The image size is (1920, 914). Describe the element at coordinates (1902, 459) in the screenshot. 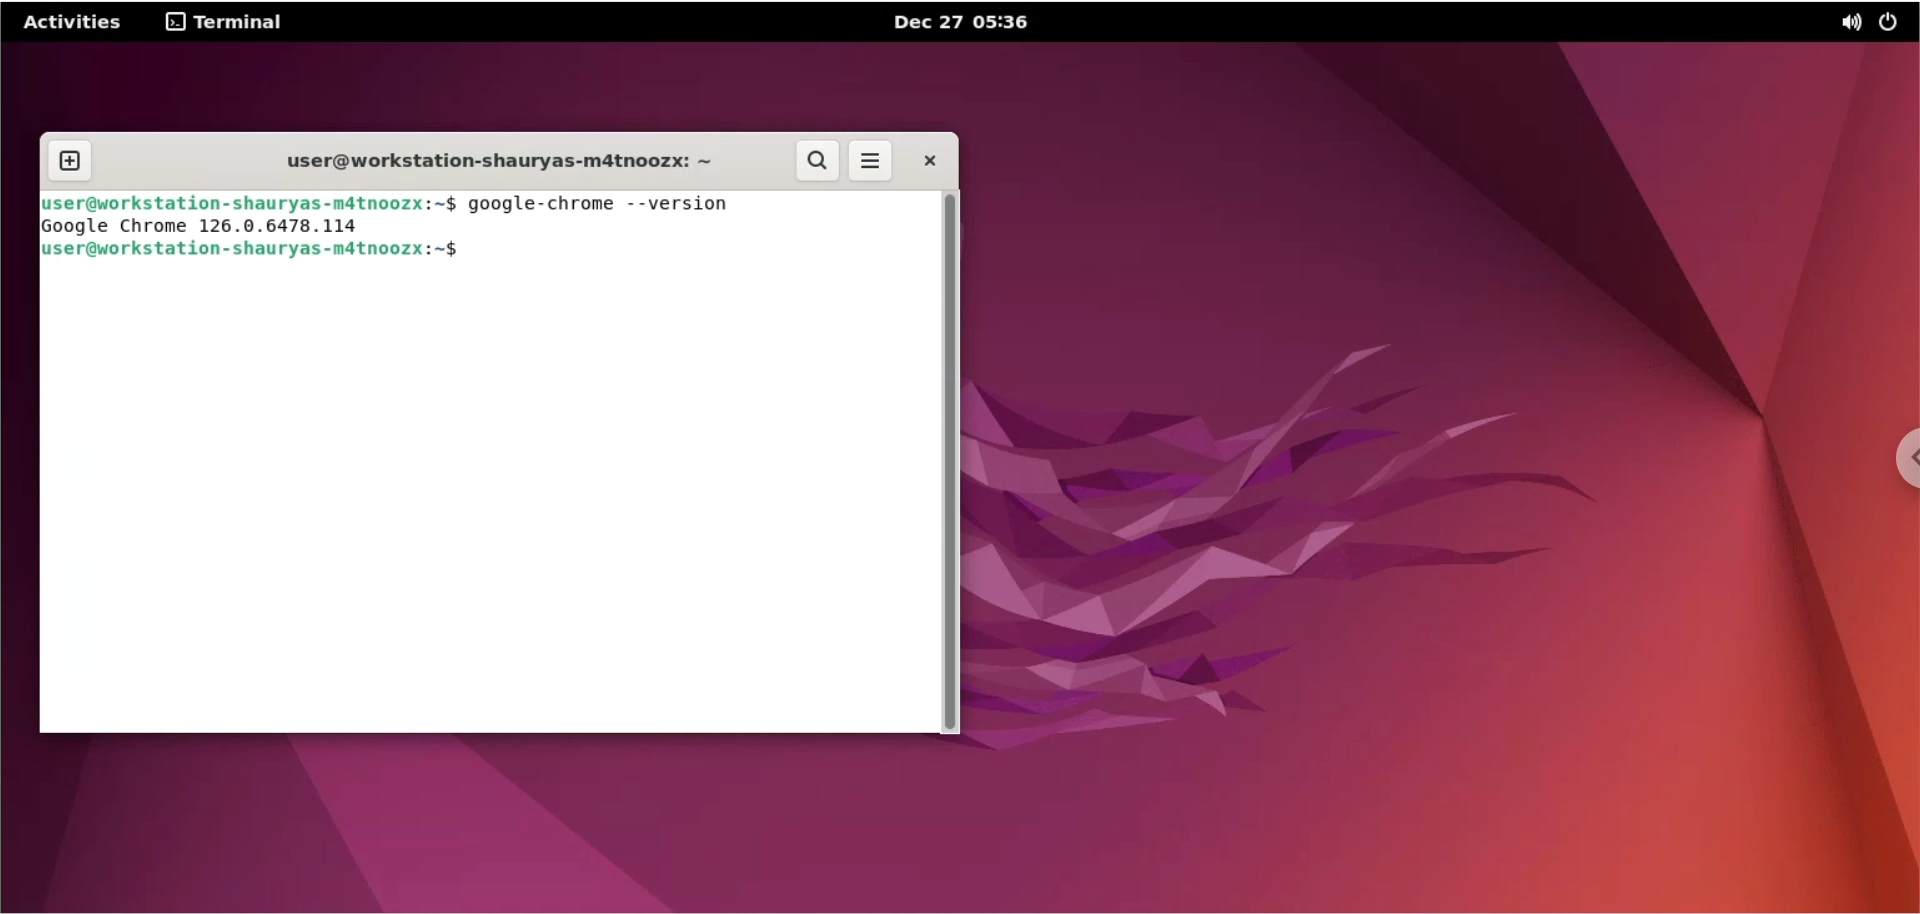

I see `chrome options` at that location.